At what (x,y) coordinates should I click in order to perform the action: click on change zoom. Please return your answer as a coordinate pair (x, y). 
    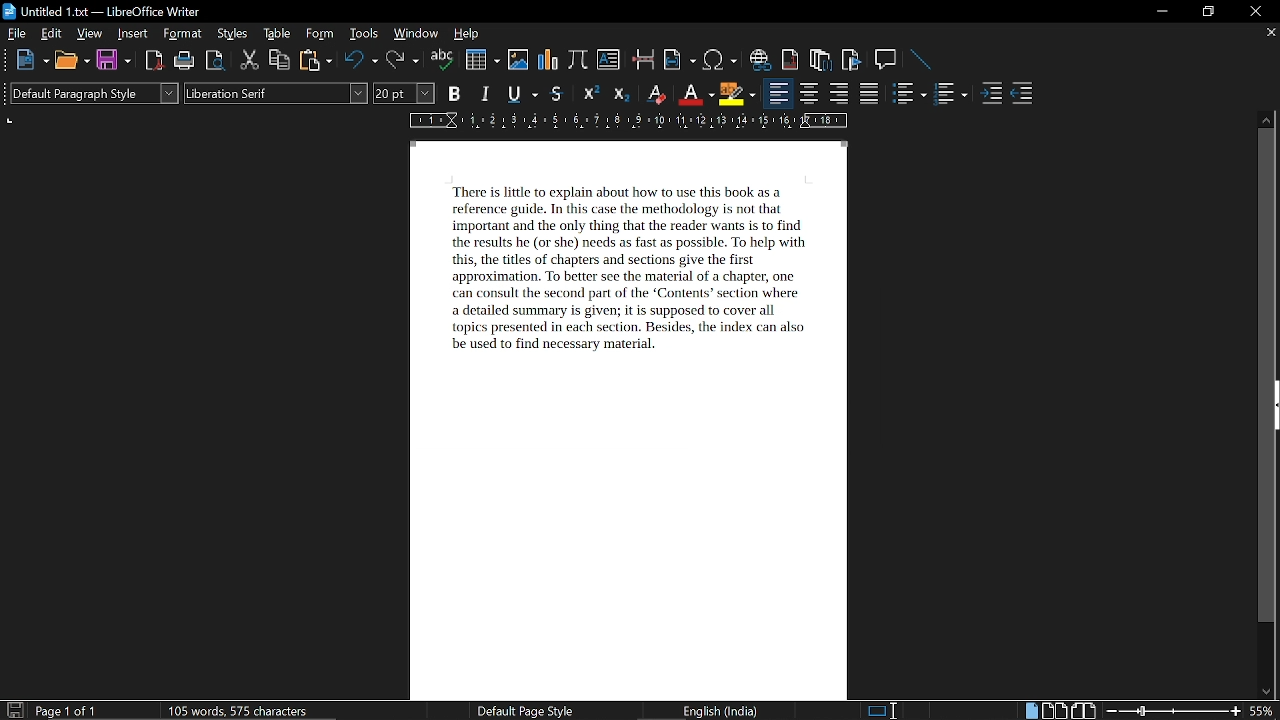
    Looking at the image, I should click on (1174, 712).